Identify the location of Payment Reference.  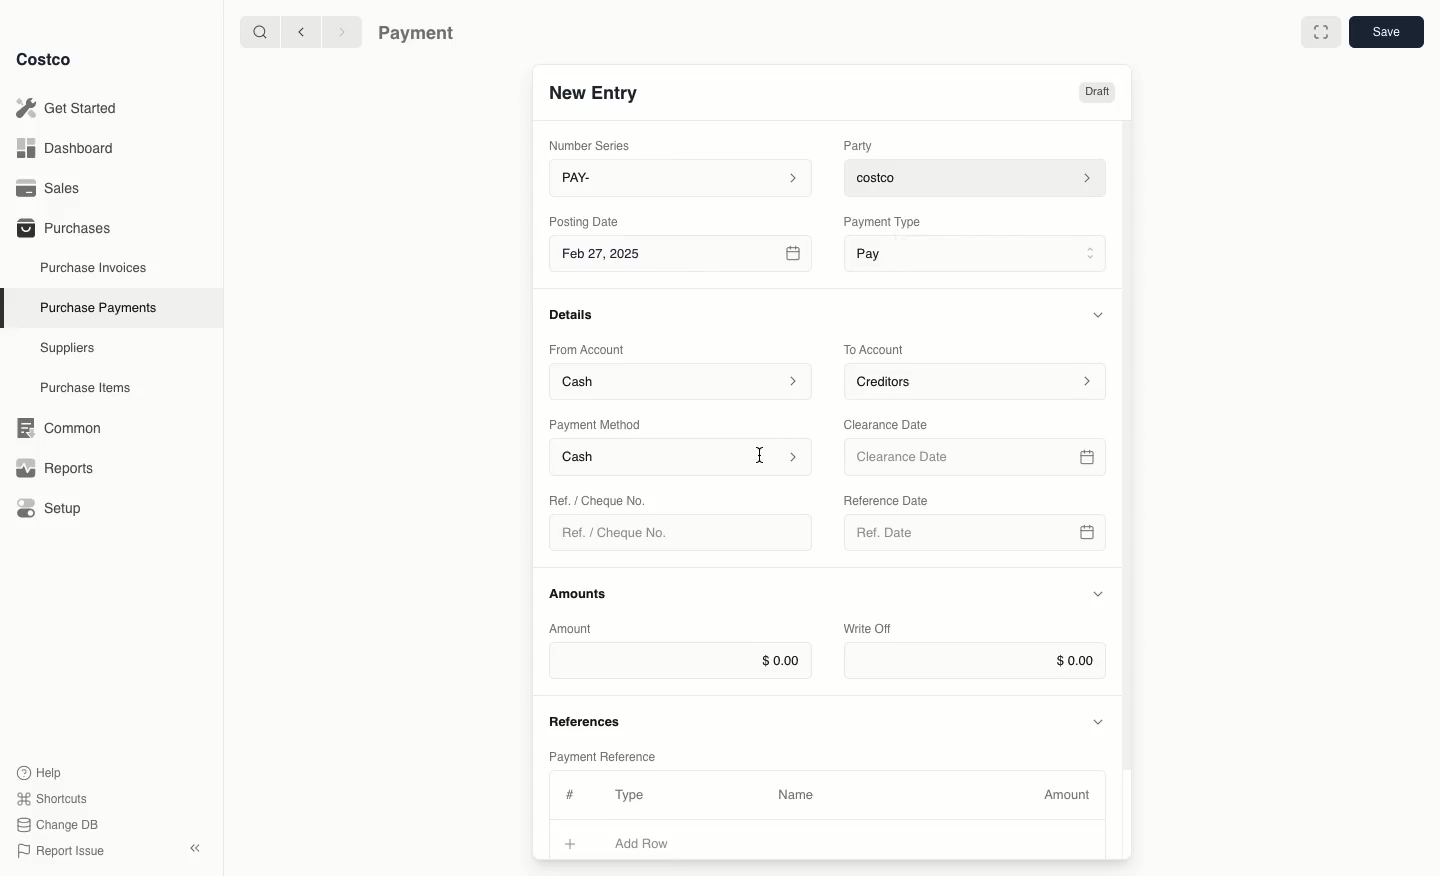
(601, 754).